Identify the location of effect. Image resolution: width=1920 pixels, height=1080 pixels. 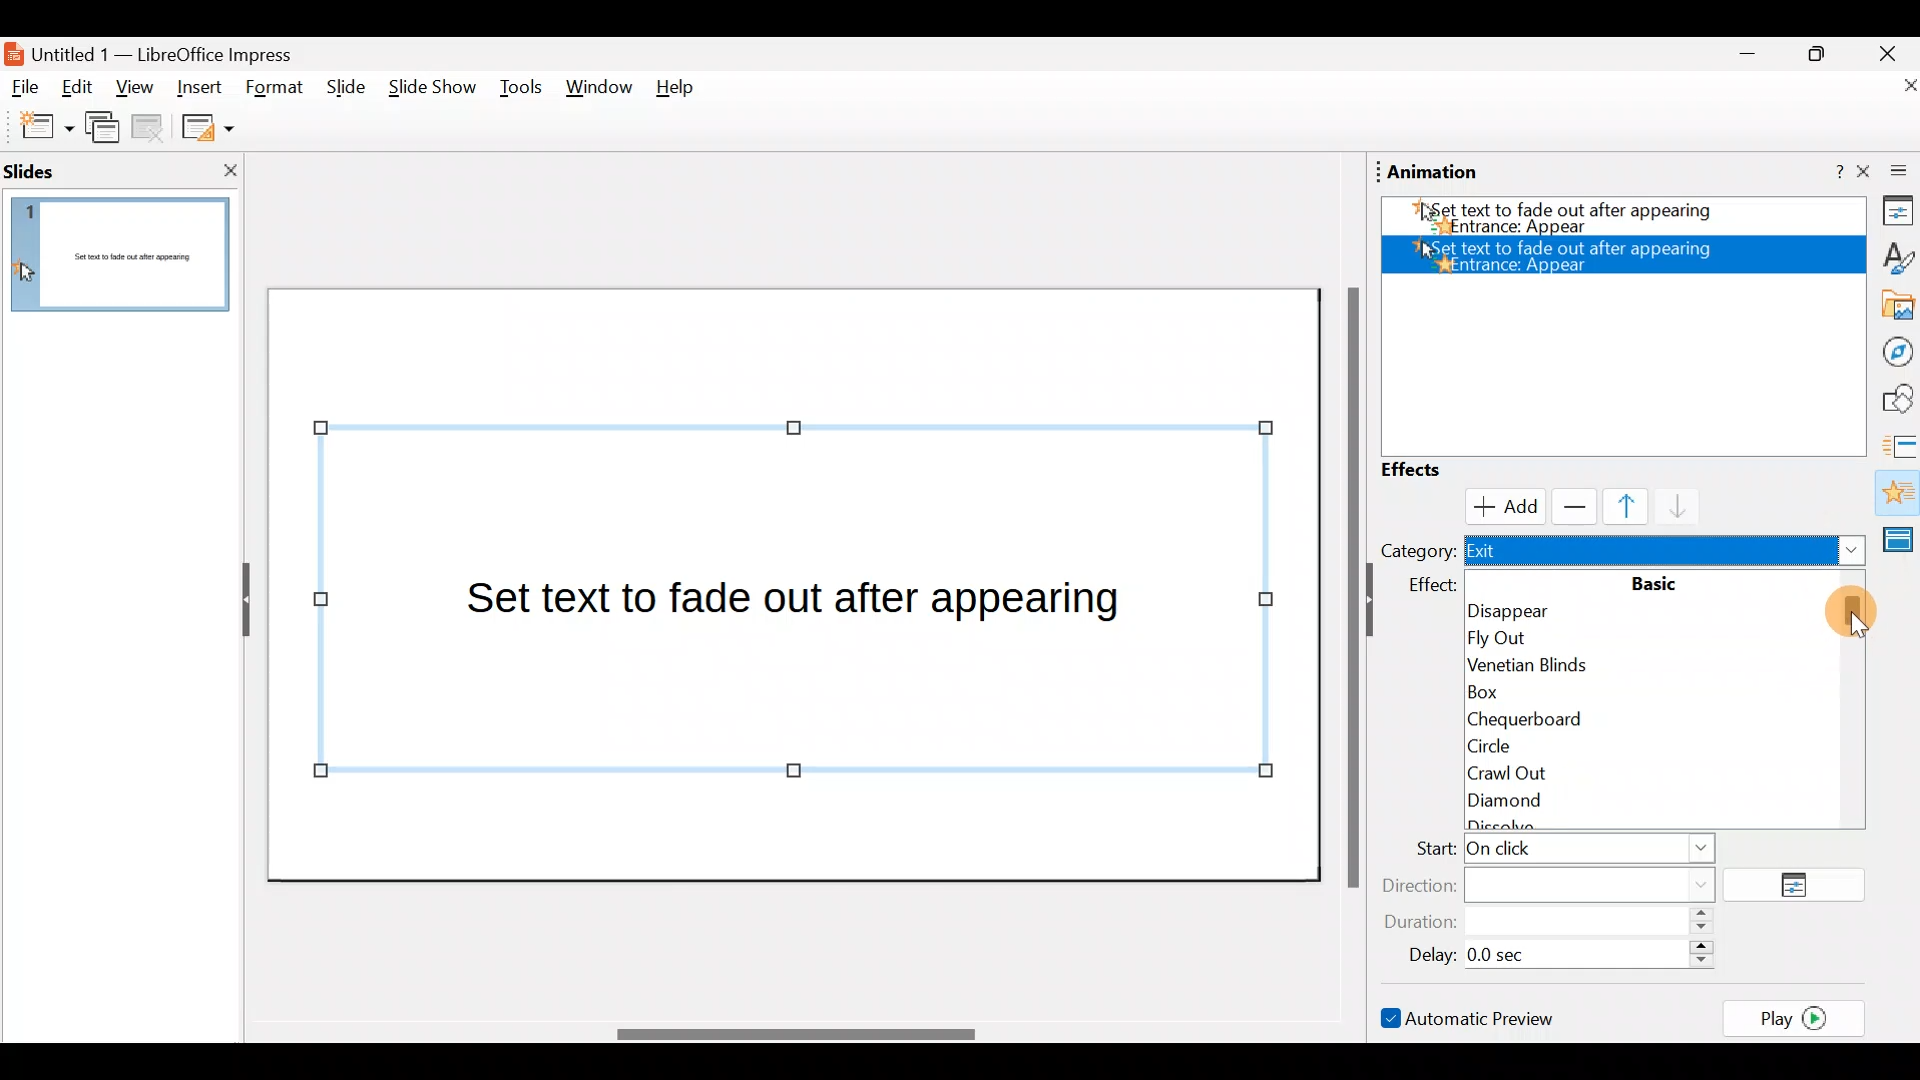
(1432, 586).